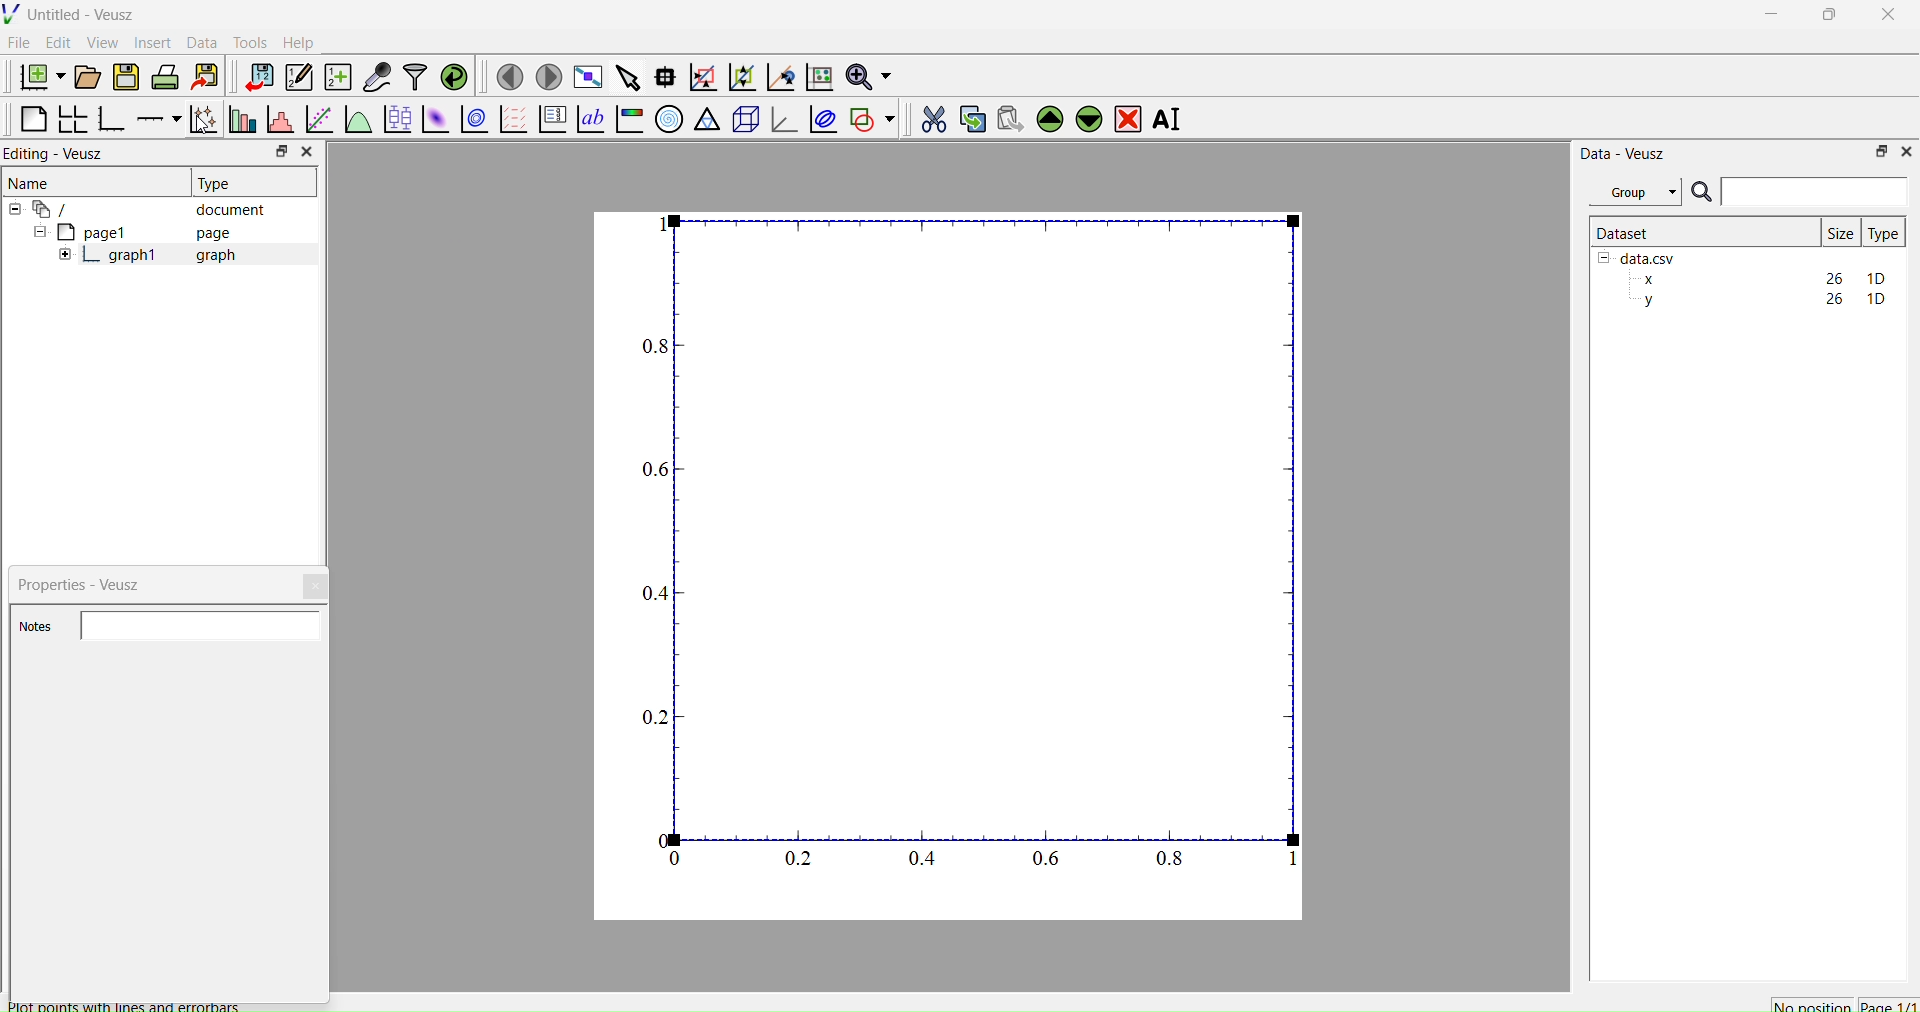 The image size is (1920, 1012). What do you see at coordinates (1007, 116) in the screenshot?
I see `Paste` at bounding box center [1007, 116].